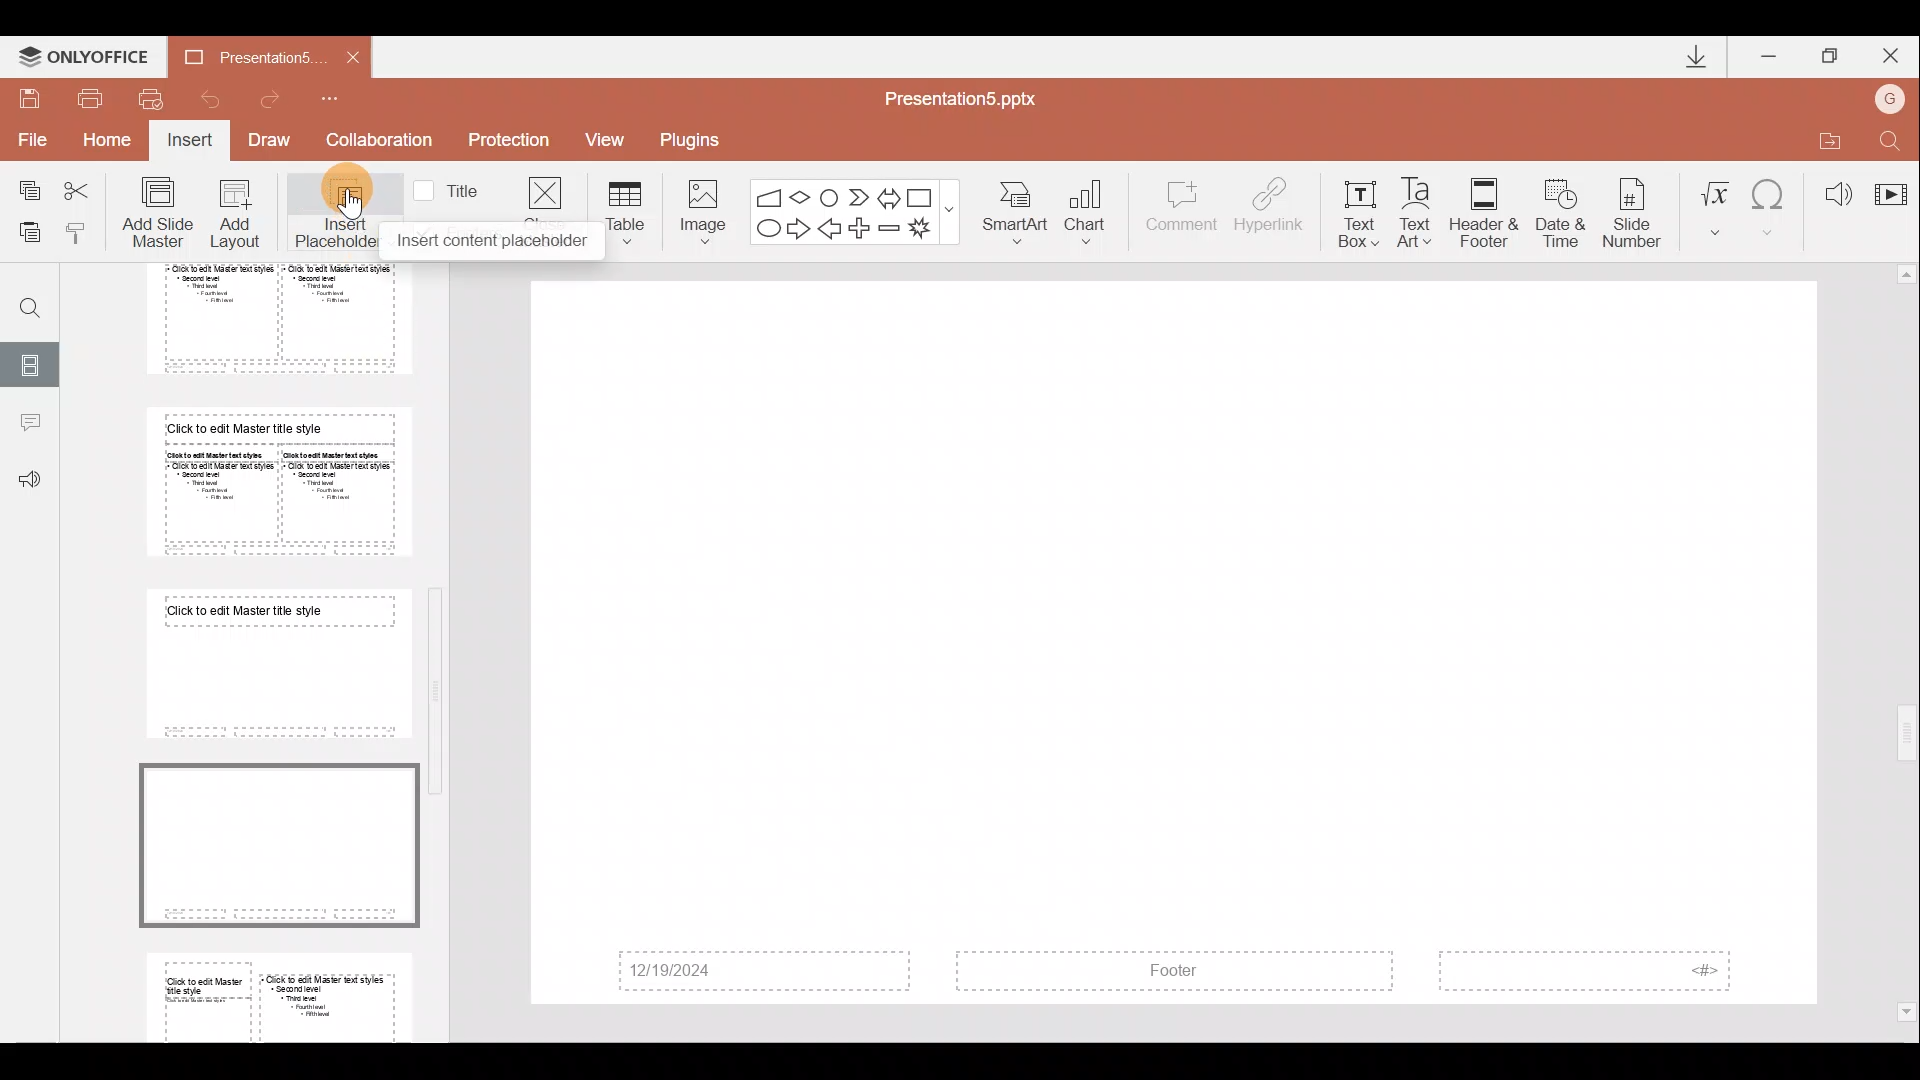 Image resolution: width=1920 pixels, height=1080 pixels. What do you see at coordinates (1271, 208) in the screenshot?
I see `Hyperlink` at bounding box center [1271, 208].